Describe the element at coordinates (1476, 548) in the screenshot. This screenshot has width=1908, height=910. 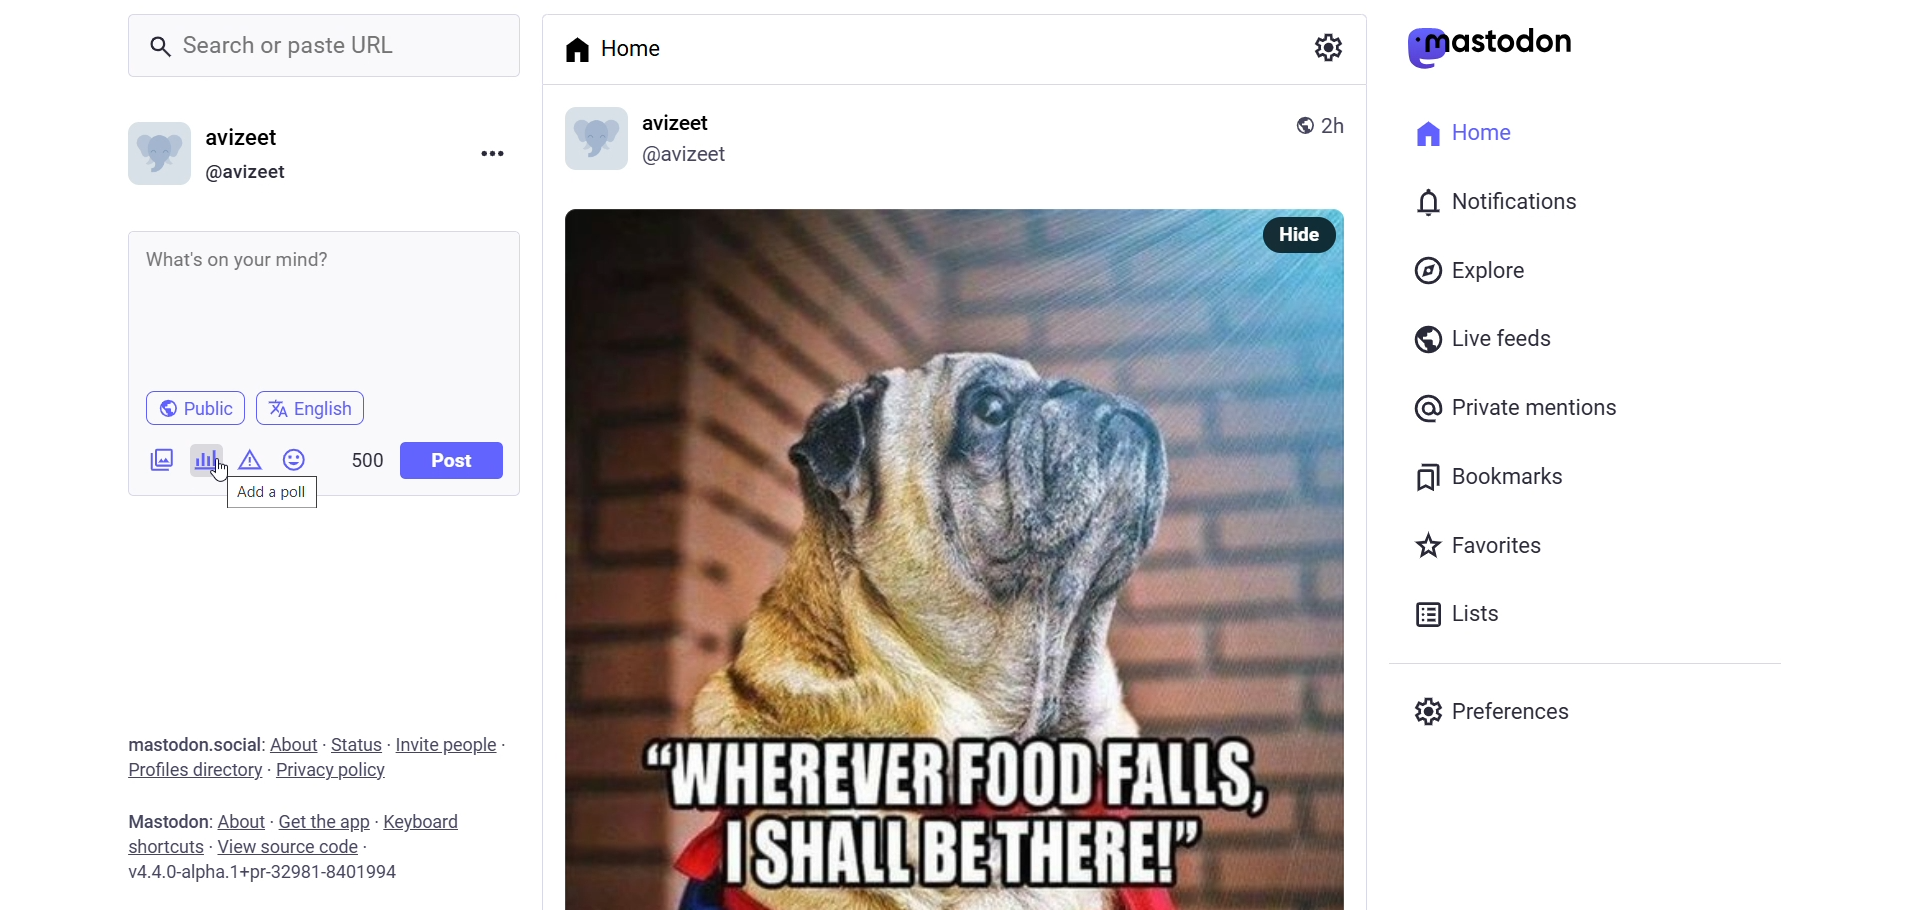
I see `favorite` at that location.